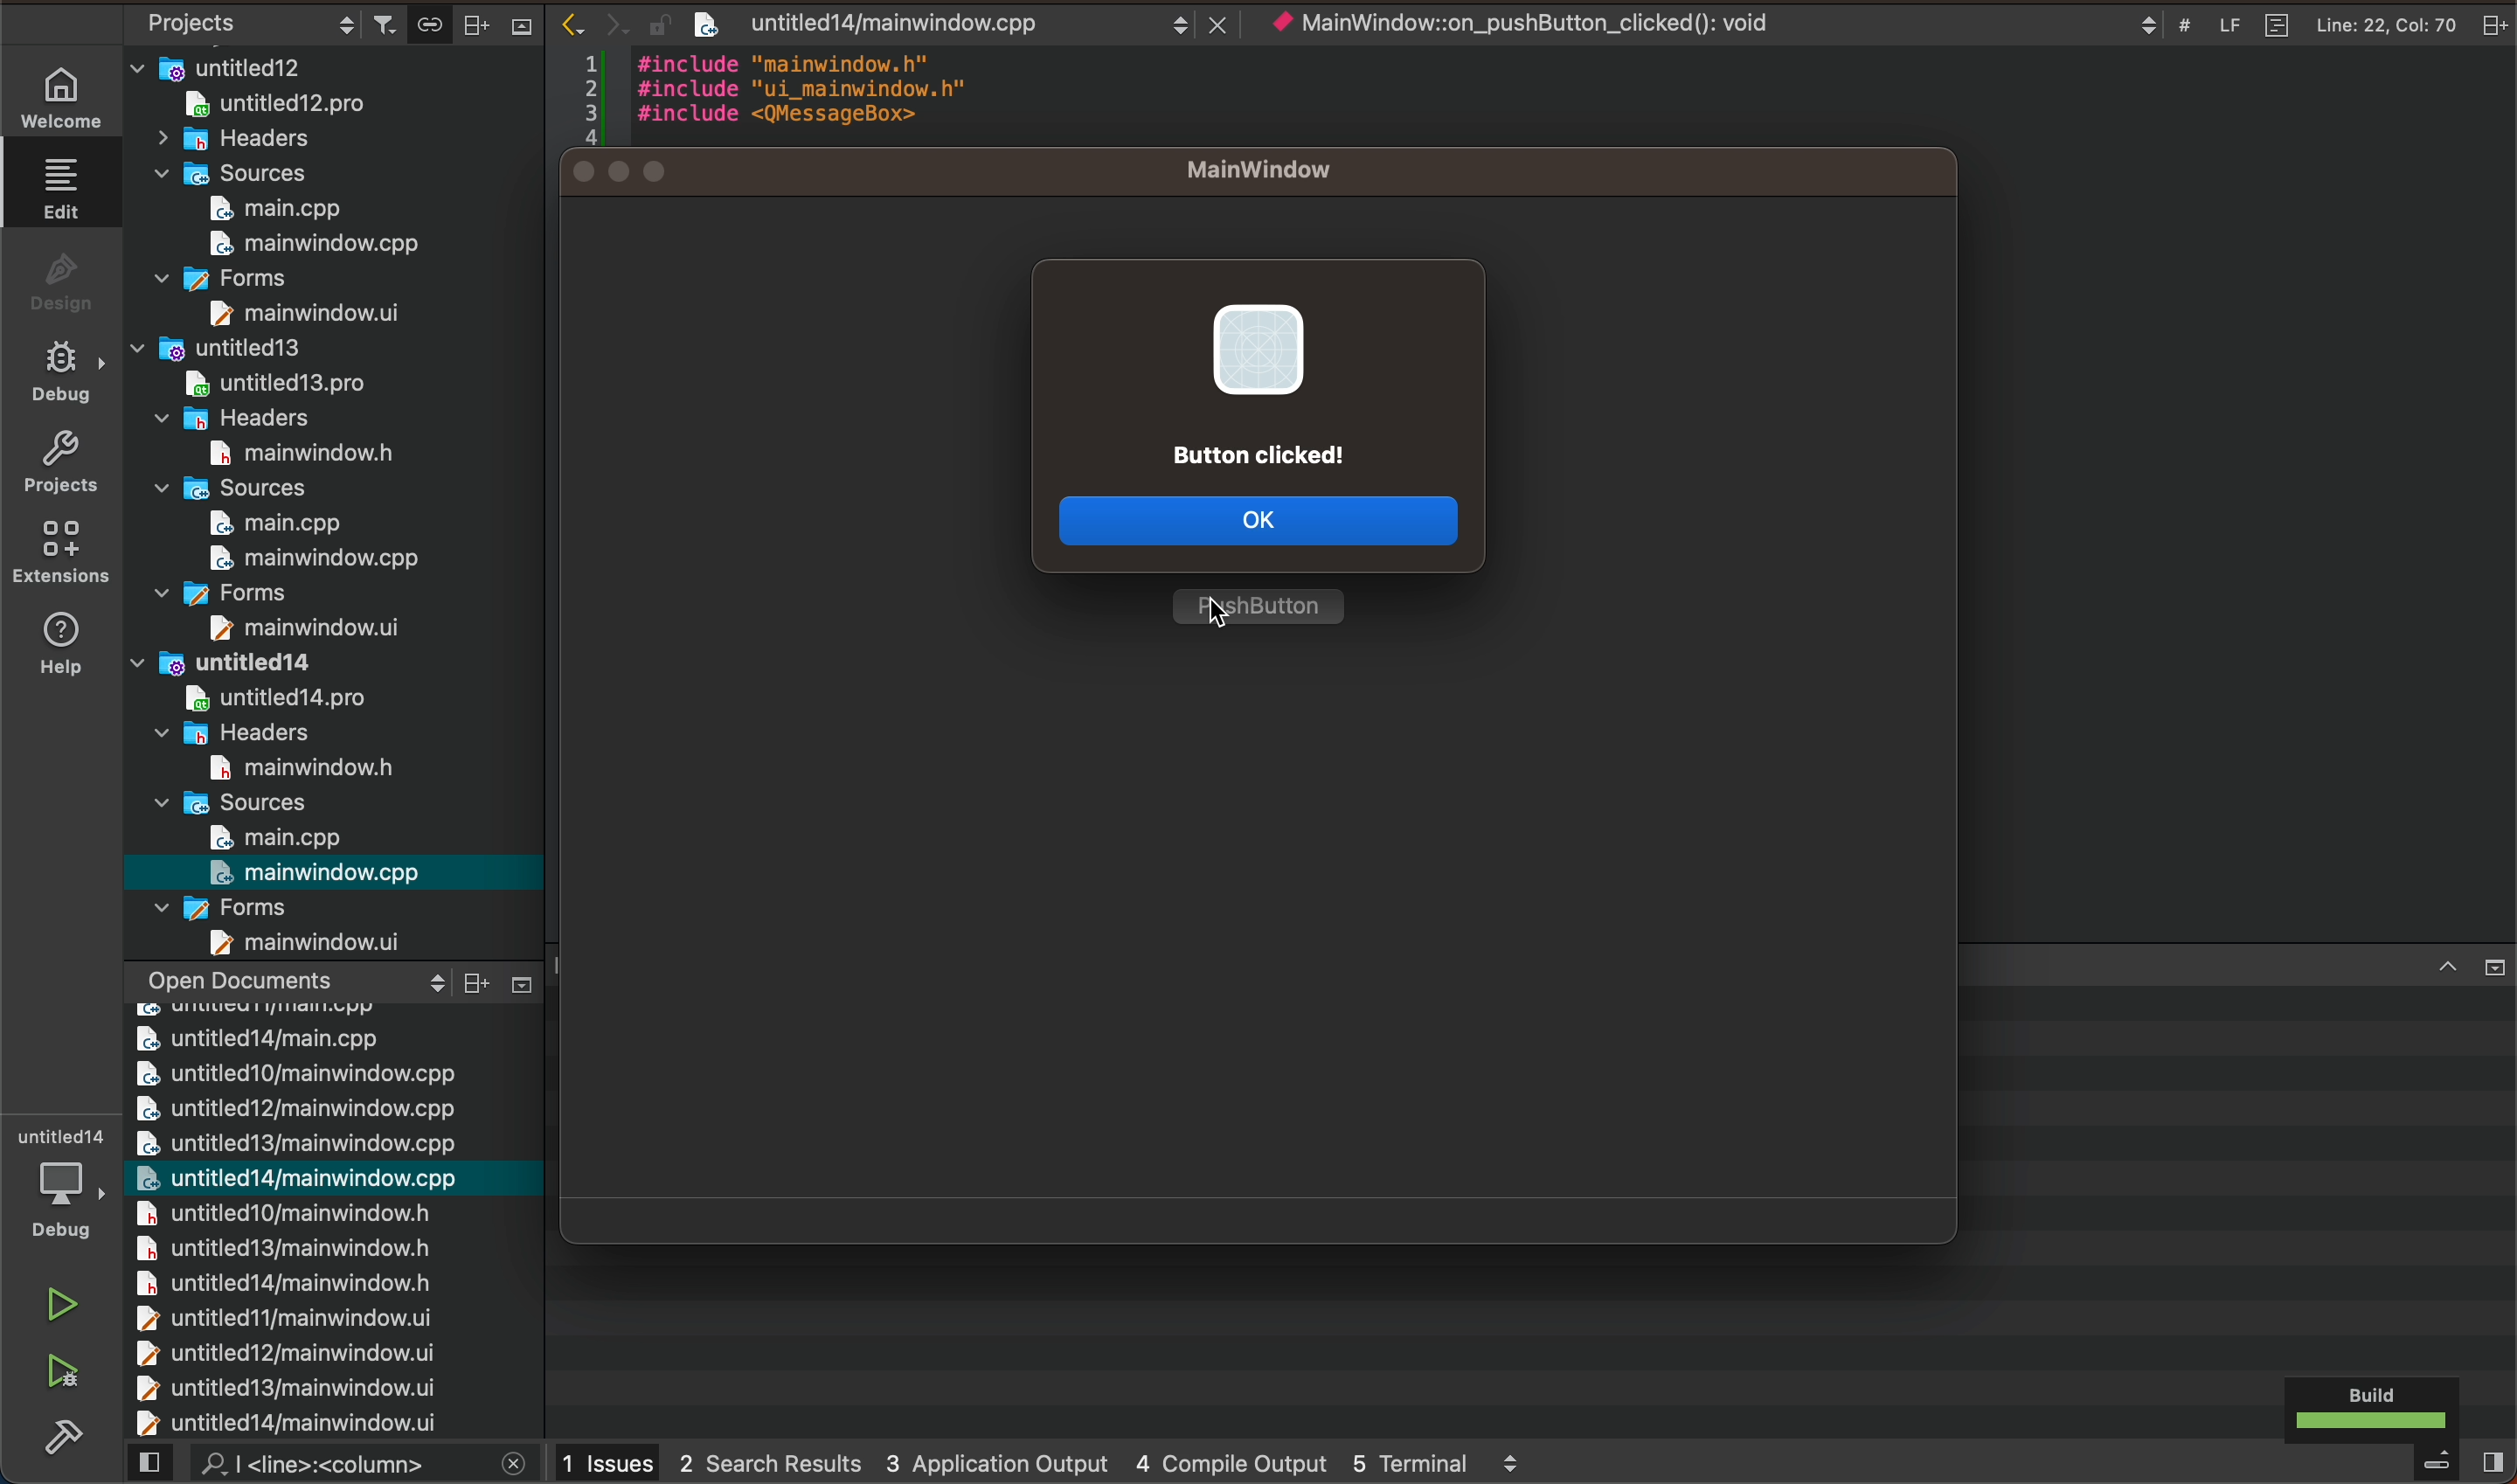  I want to click on WELCOME, so click(63, 102).